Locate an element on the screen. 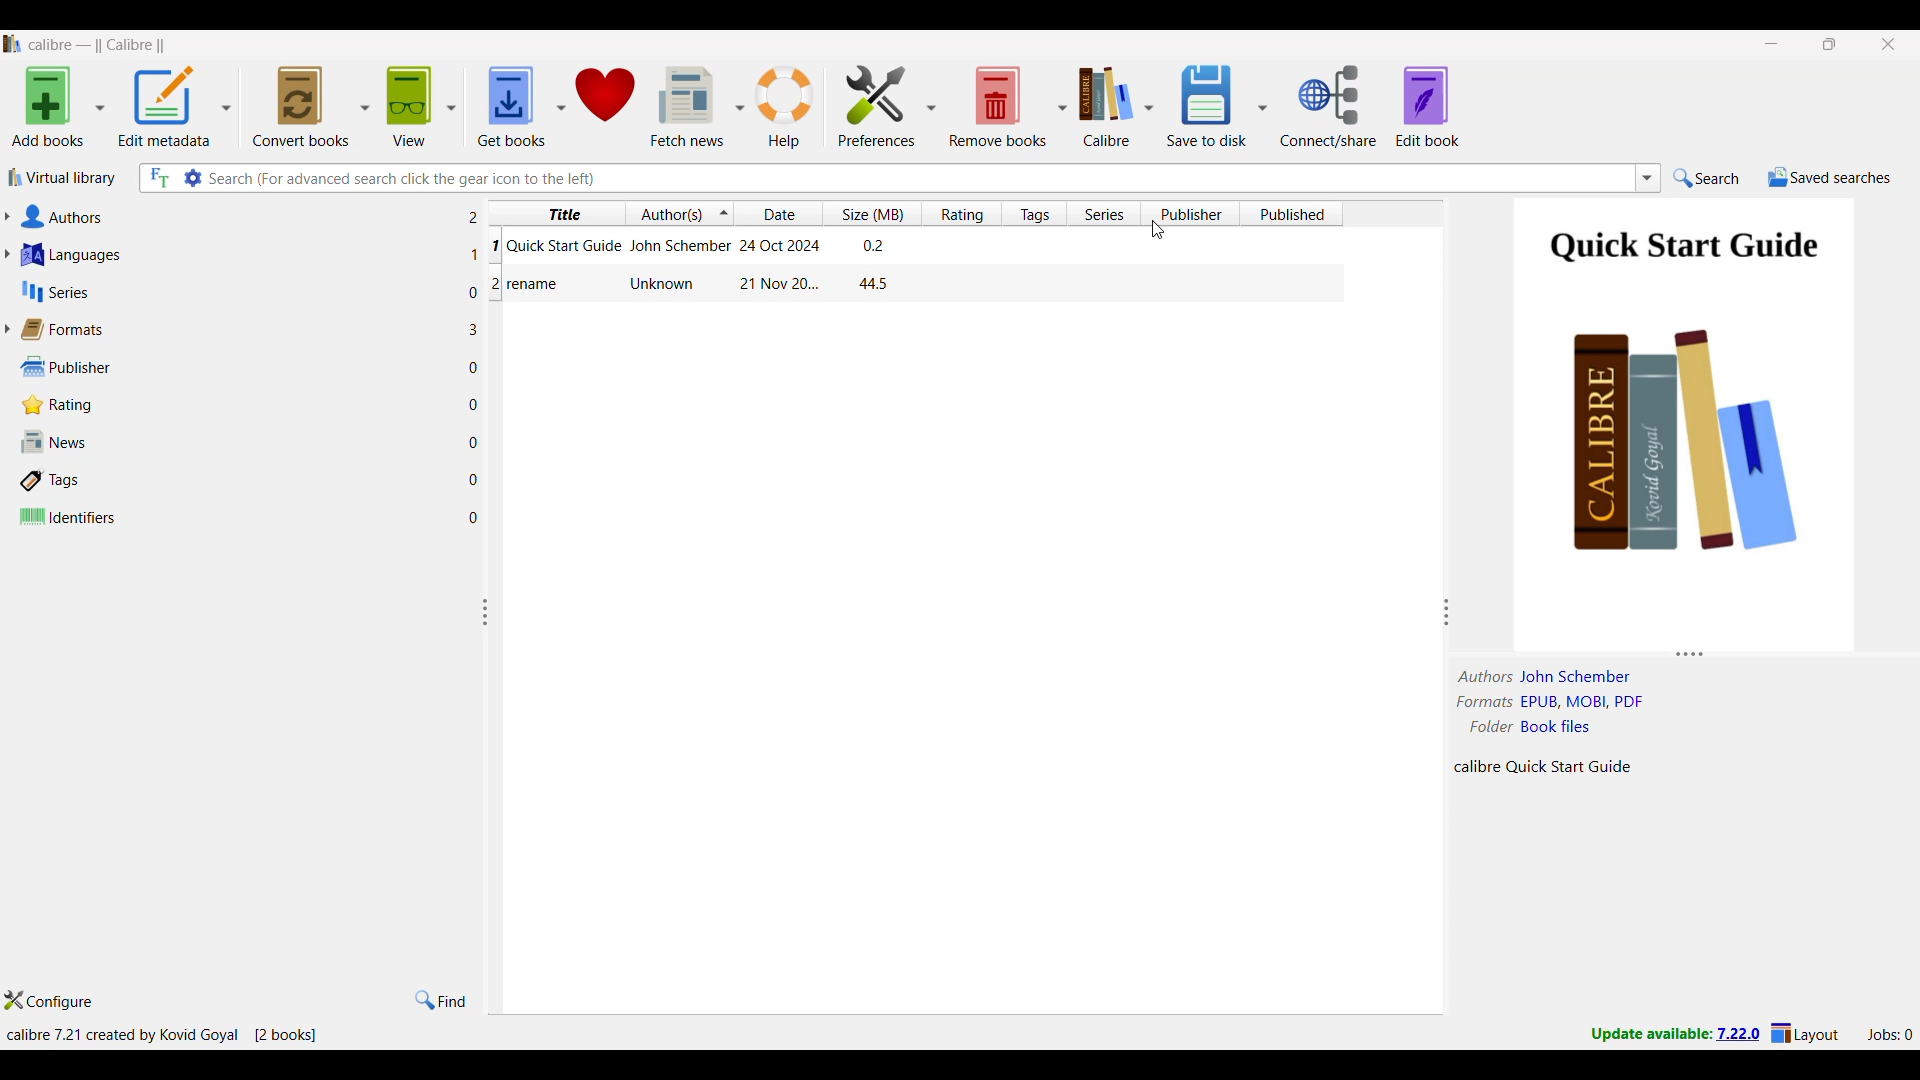  0 is located at coordinates (476, 370).